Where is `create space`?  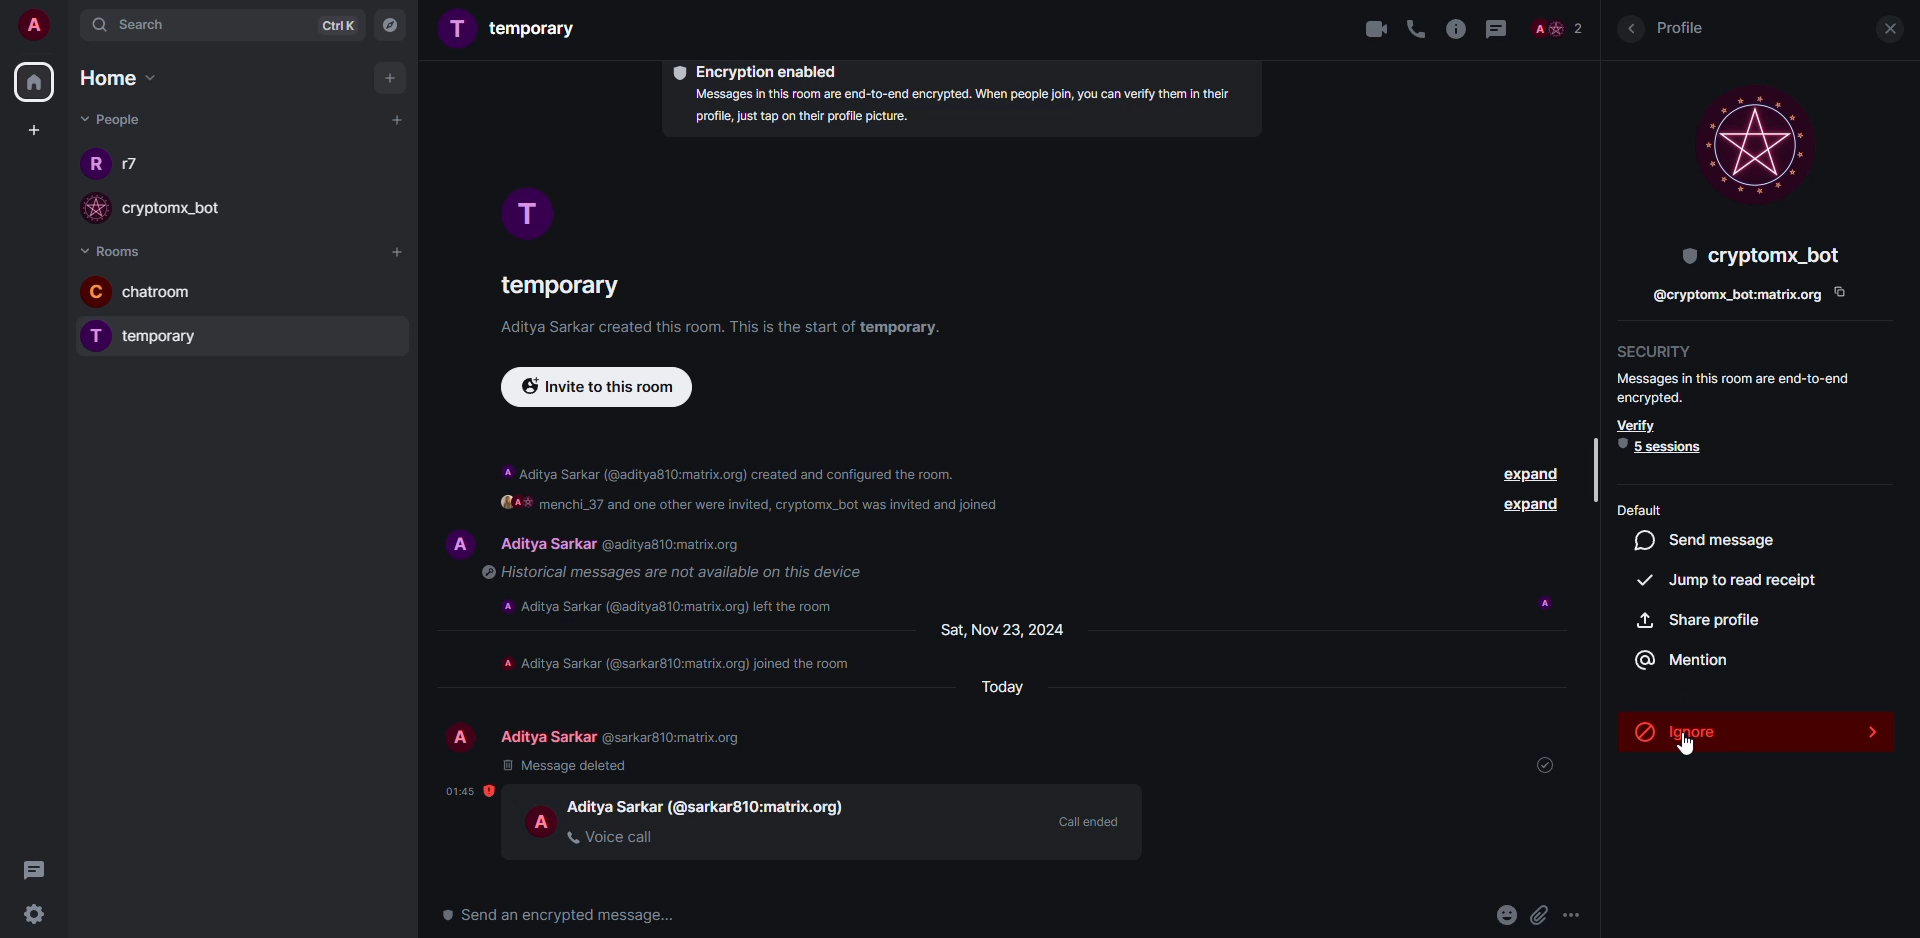
create space is located at coordinates (34, 129).